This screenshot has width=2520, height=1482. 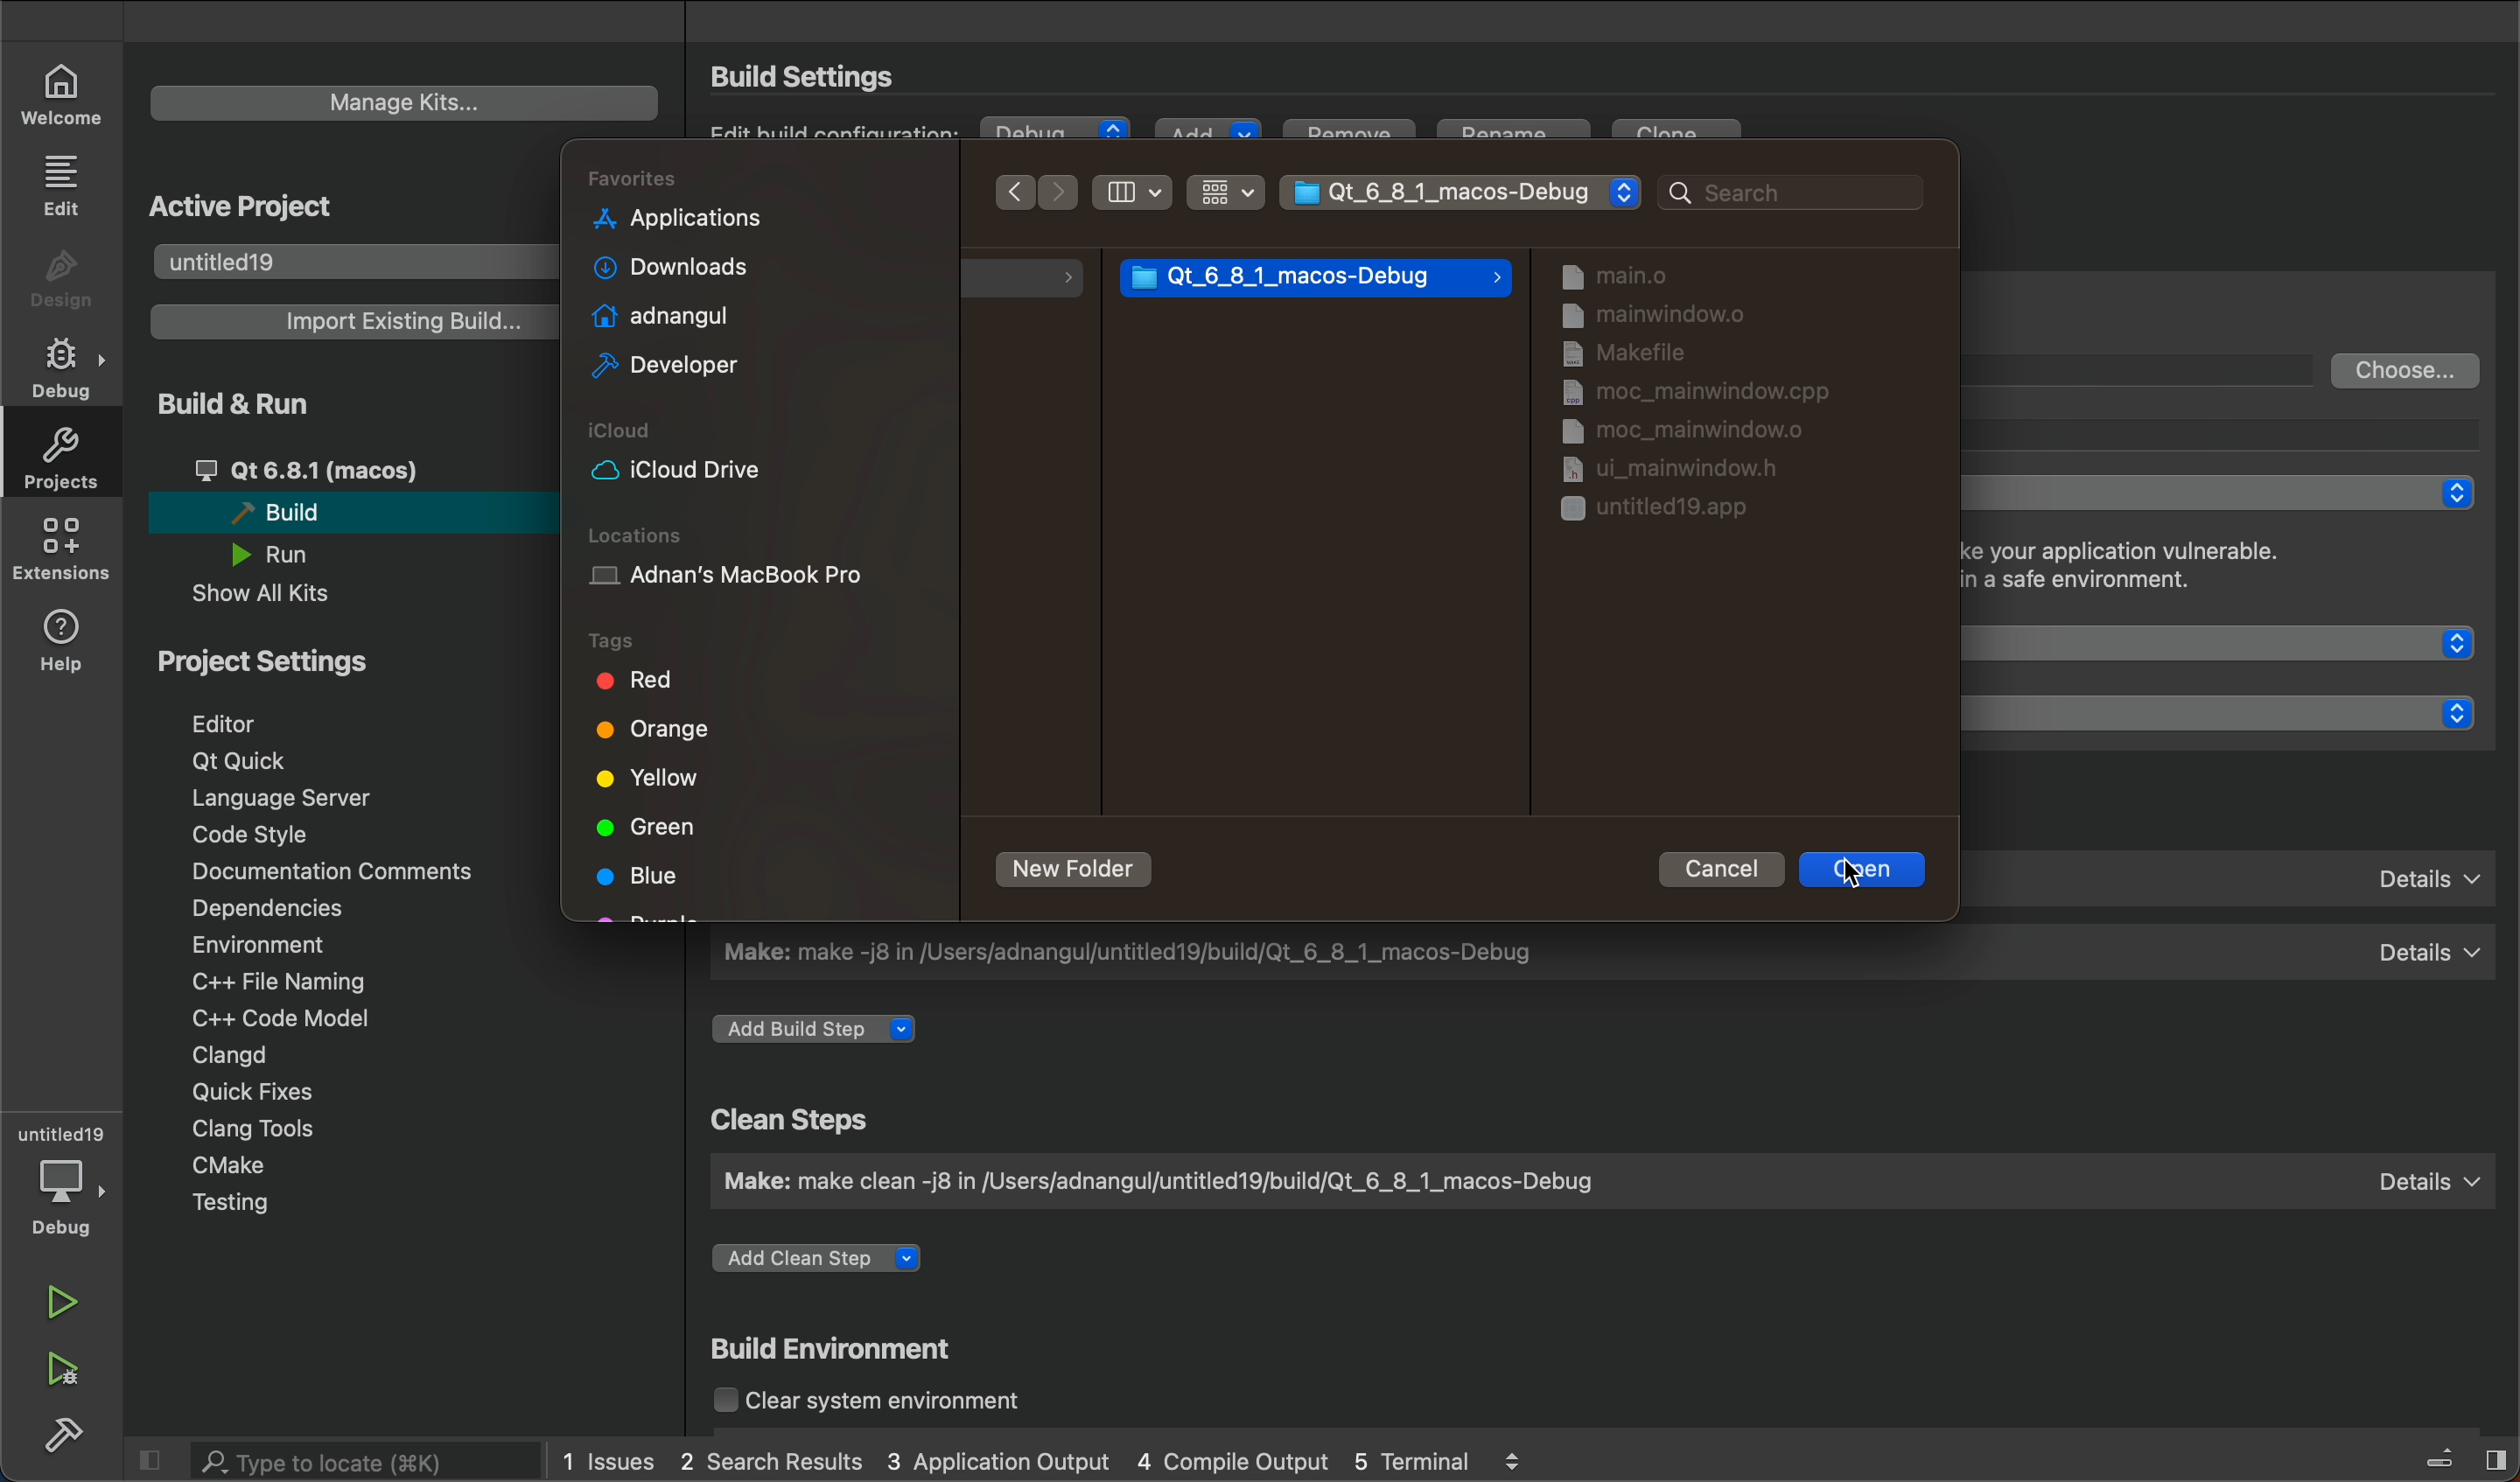 I want to click on add, so click(x=1205, y=133).